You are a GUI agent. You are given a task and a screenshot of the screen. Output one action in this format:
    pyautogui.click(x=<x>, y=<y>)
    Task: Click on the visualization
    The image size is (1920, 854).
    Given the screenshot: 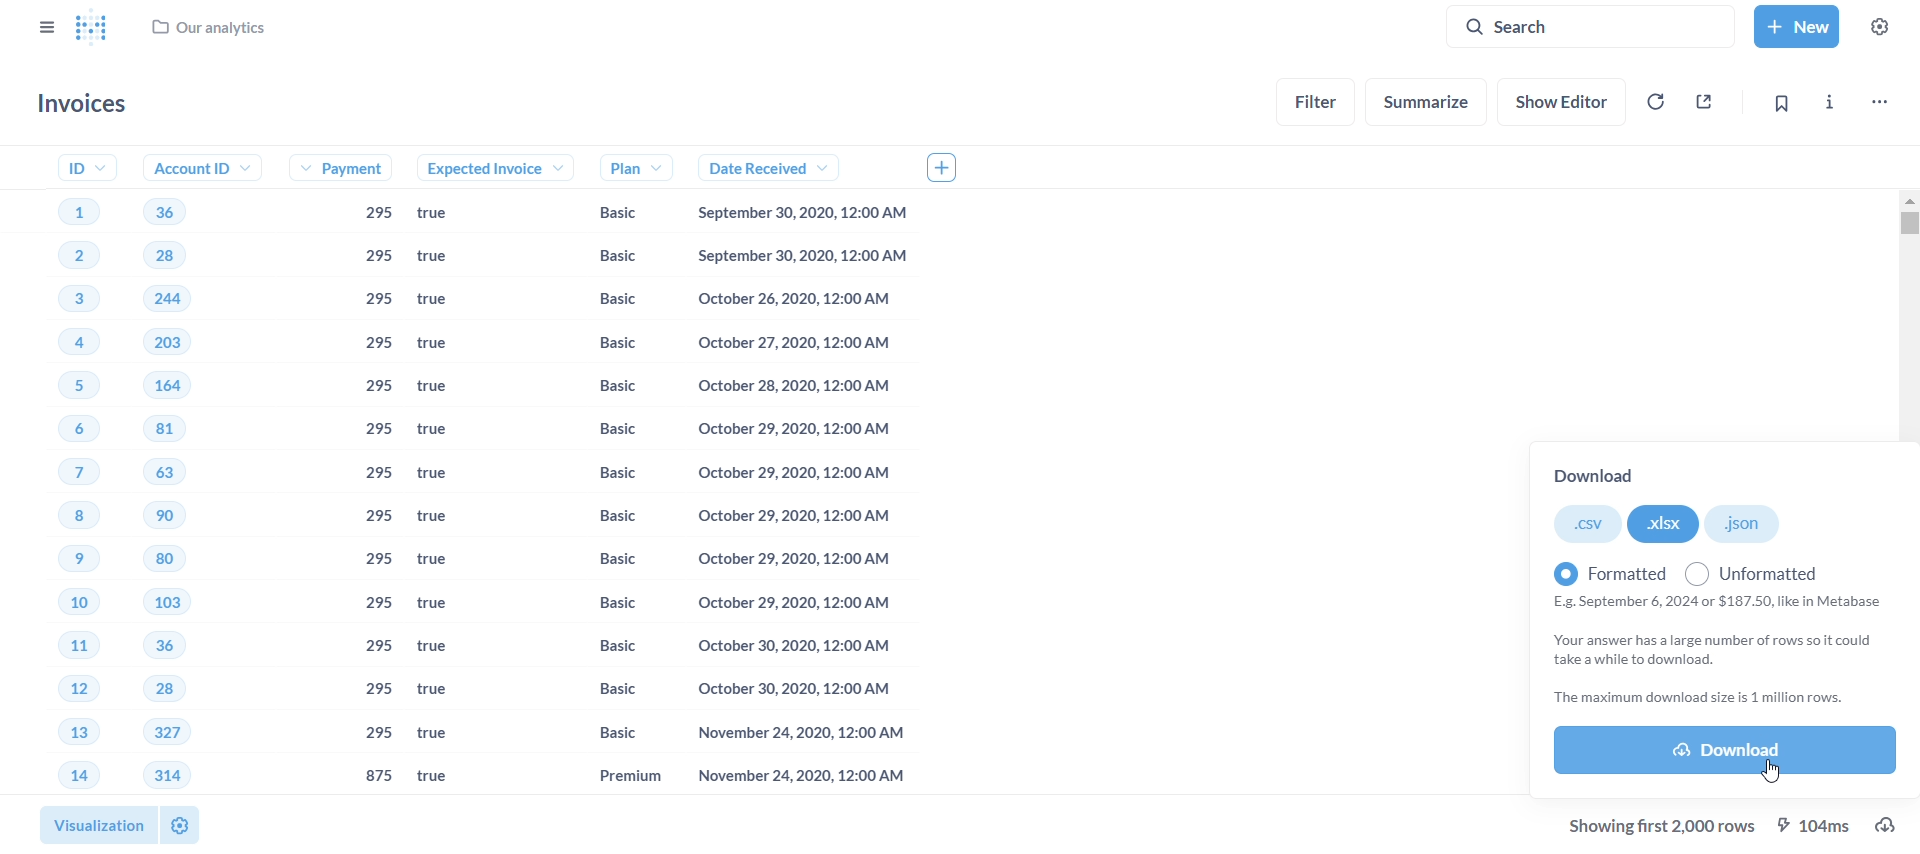 What is the action you would take?
    pyautogui.click(x=91, y=821)
    